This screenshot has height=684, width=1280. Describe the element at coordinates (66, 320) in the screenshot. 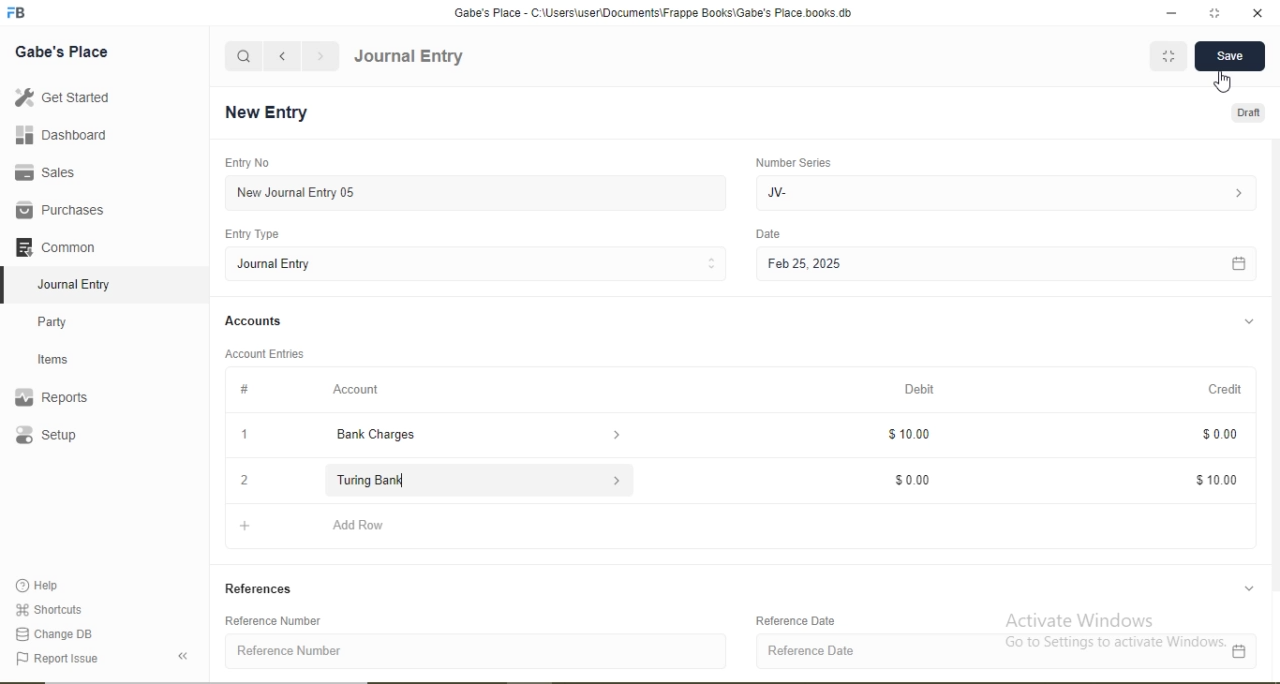

I see `Party` at that location.